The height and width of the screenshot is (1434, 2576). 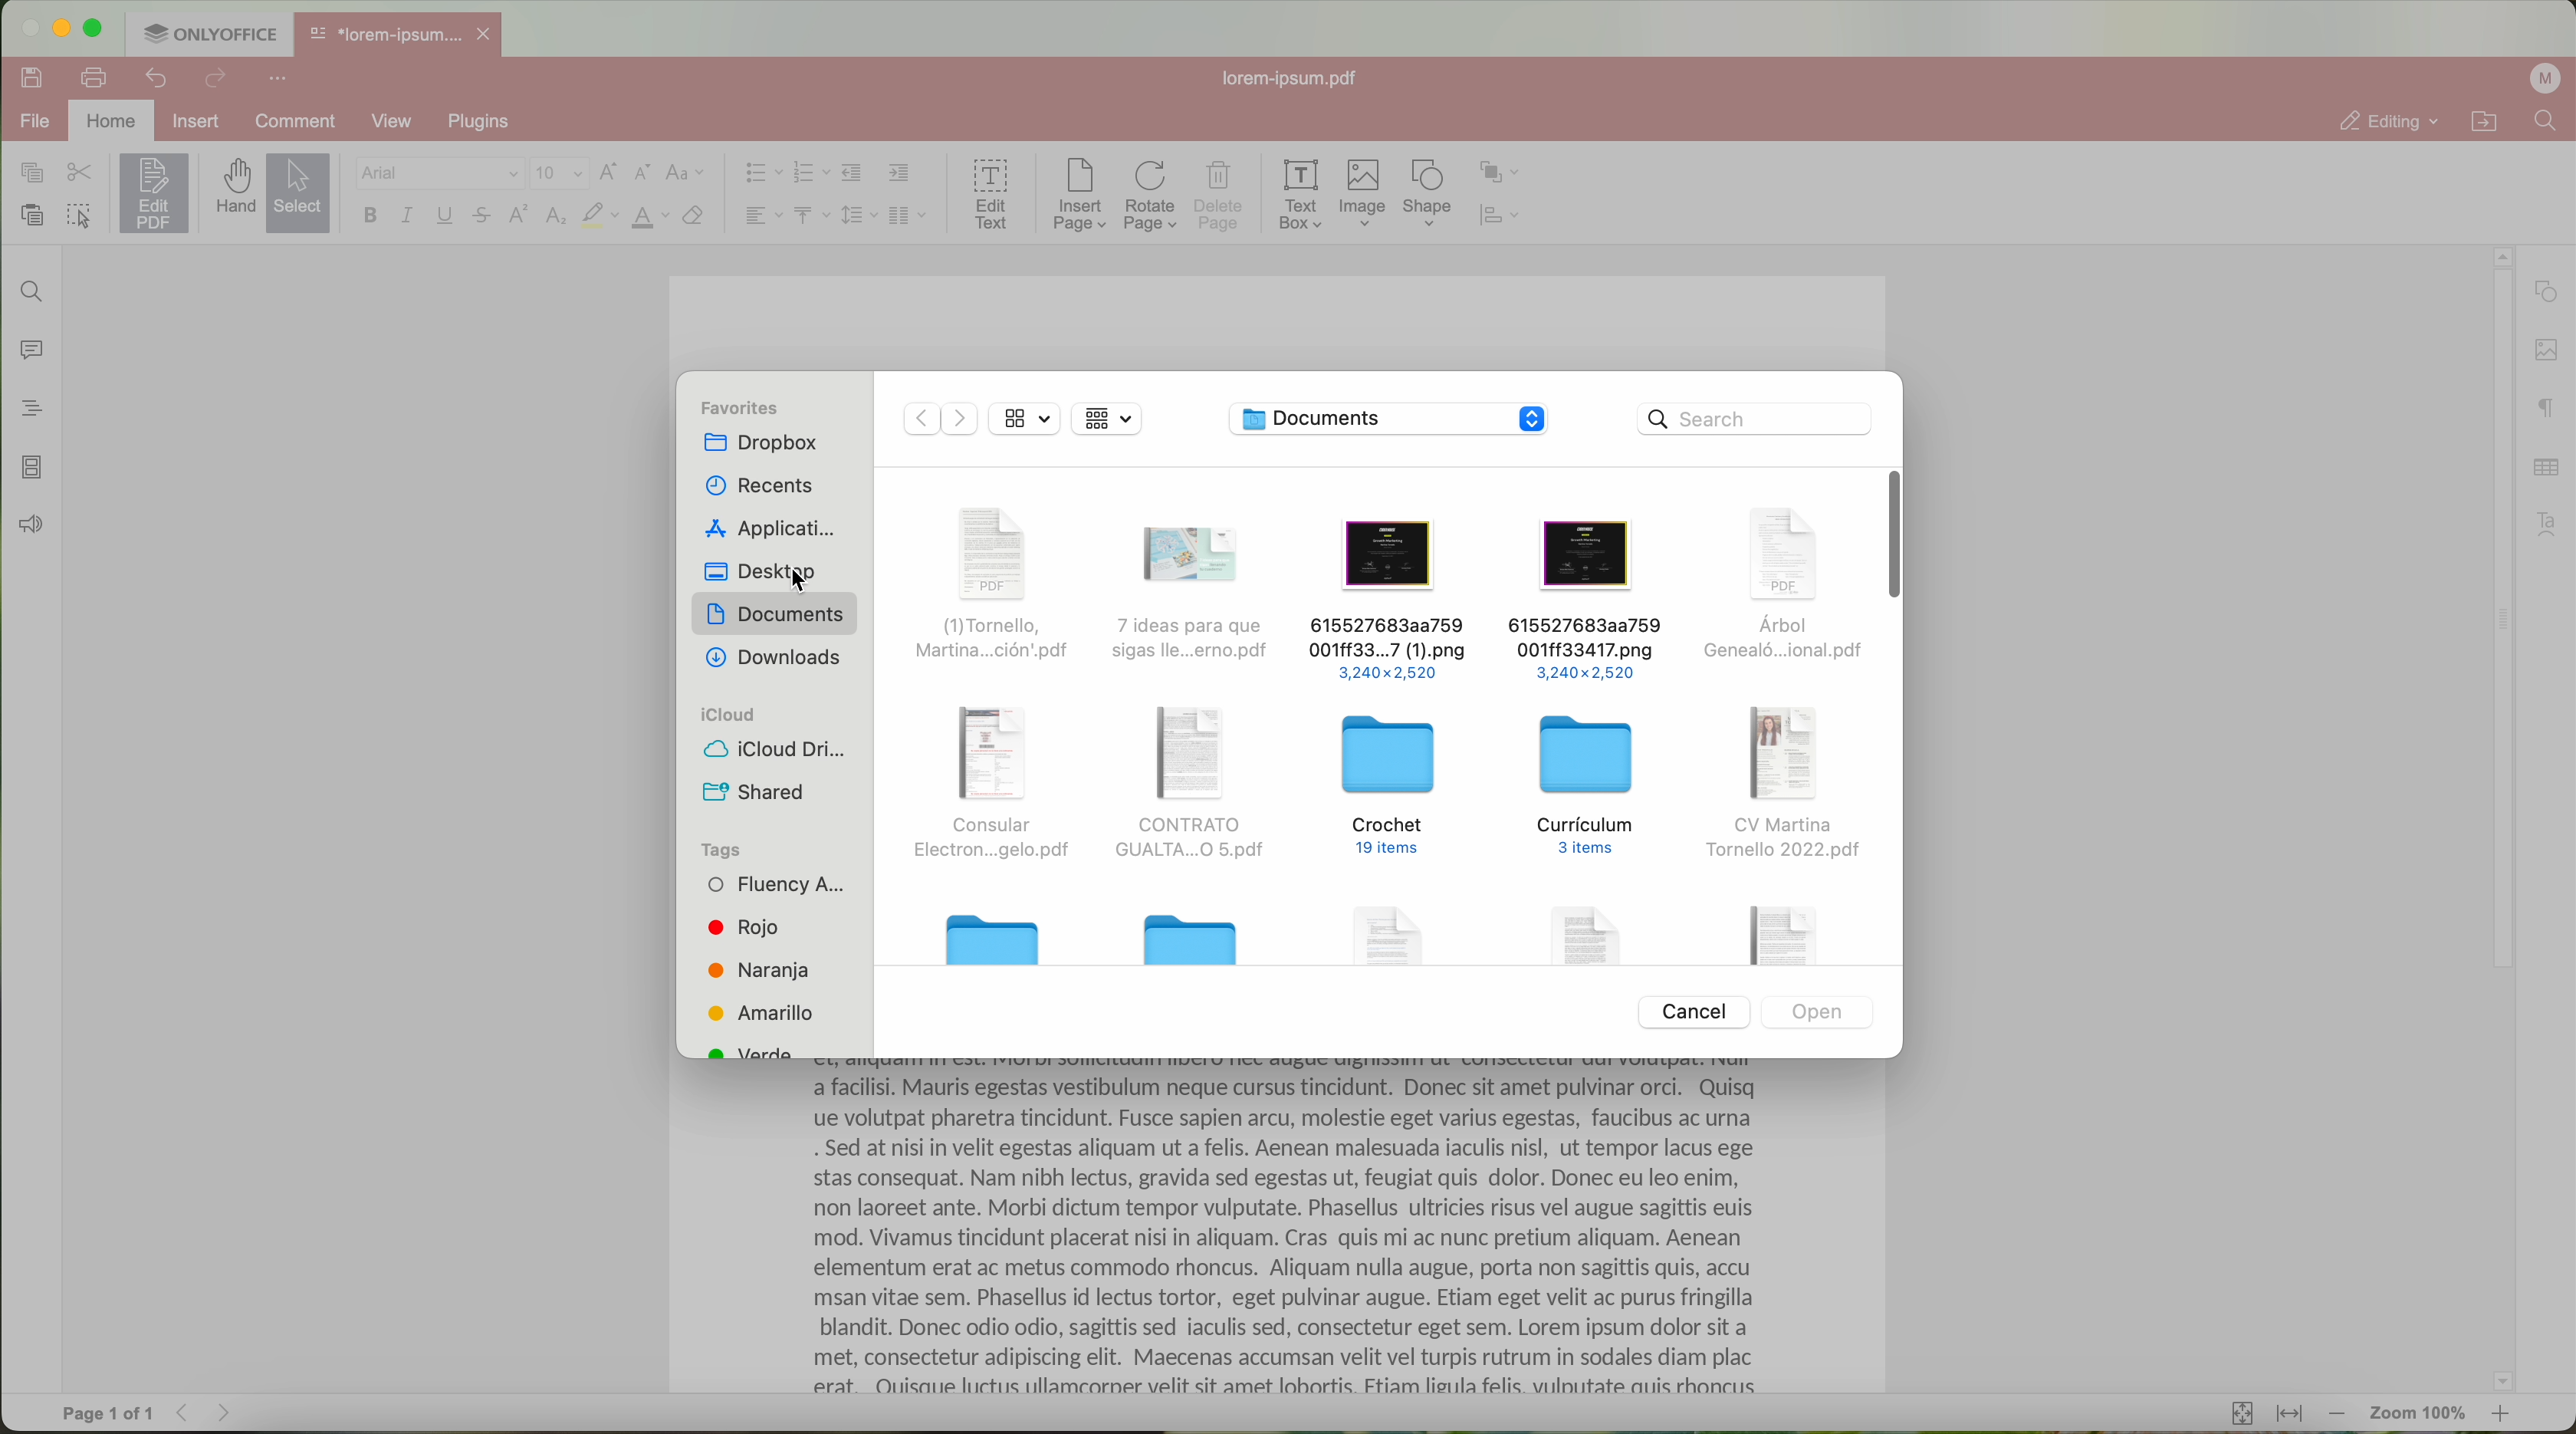 I want to click on find, so click(x=2545, y=120).